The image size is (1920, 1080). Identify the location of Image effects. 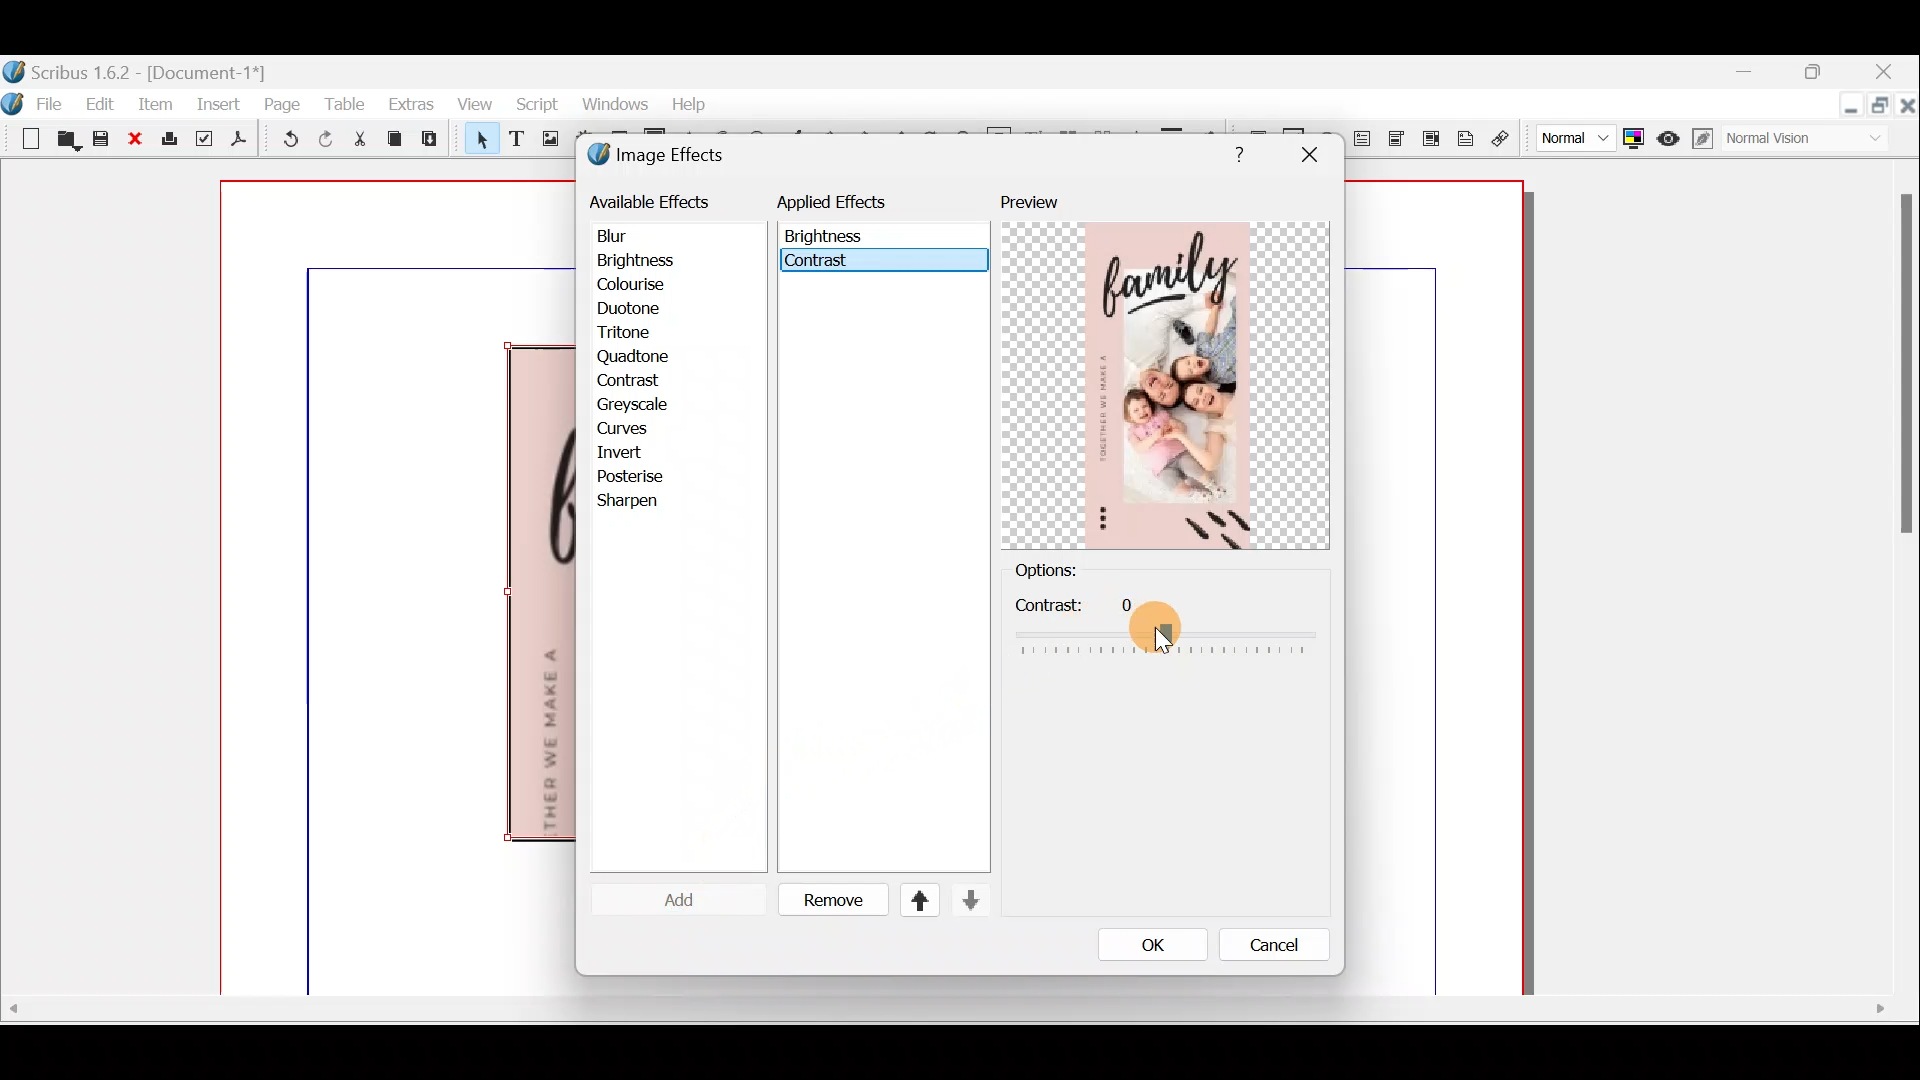
(668, 157).